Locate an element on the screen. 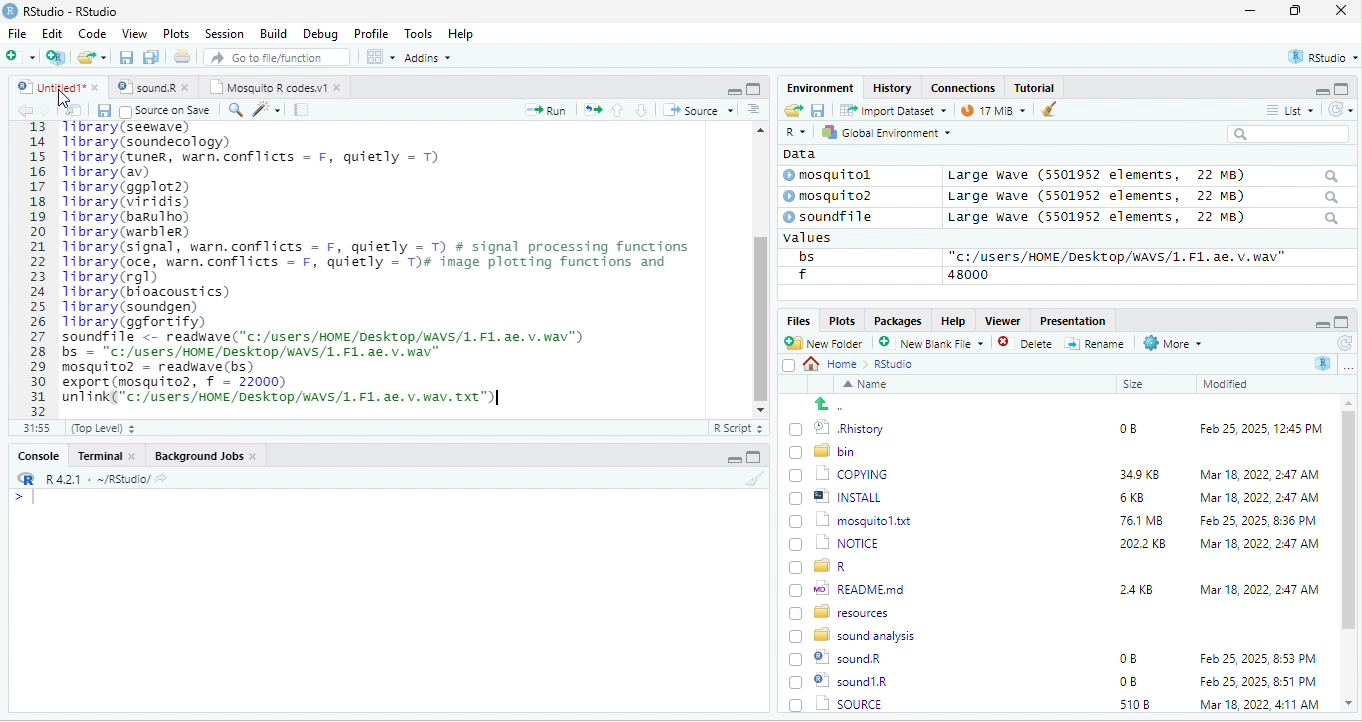 This screenshot has height=722, width=1362. Edit is located at coordinates (54, 33).